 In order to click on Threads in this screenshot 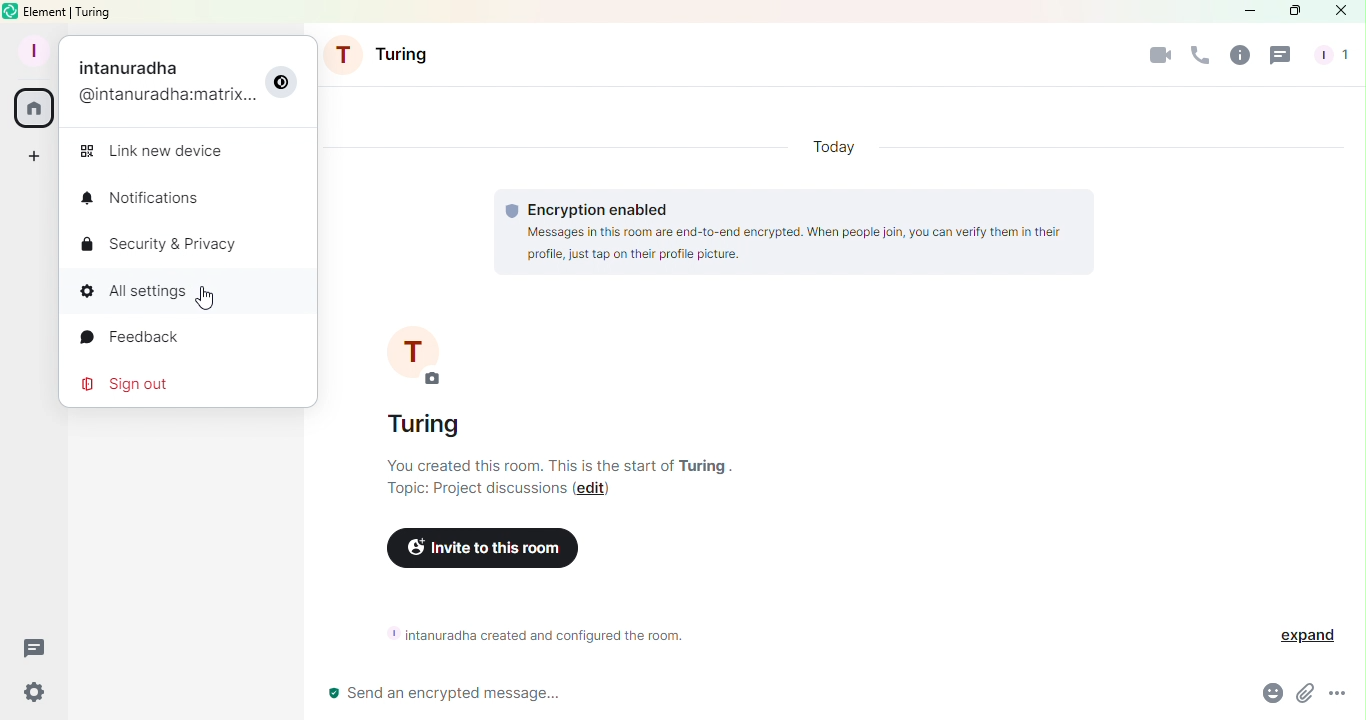, I will do `click(35, 649)`.